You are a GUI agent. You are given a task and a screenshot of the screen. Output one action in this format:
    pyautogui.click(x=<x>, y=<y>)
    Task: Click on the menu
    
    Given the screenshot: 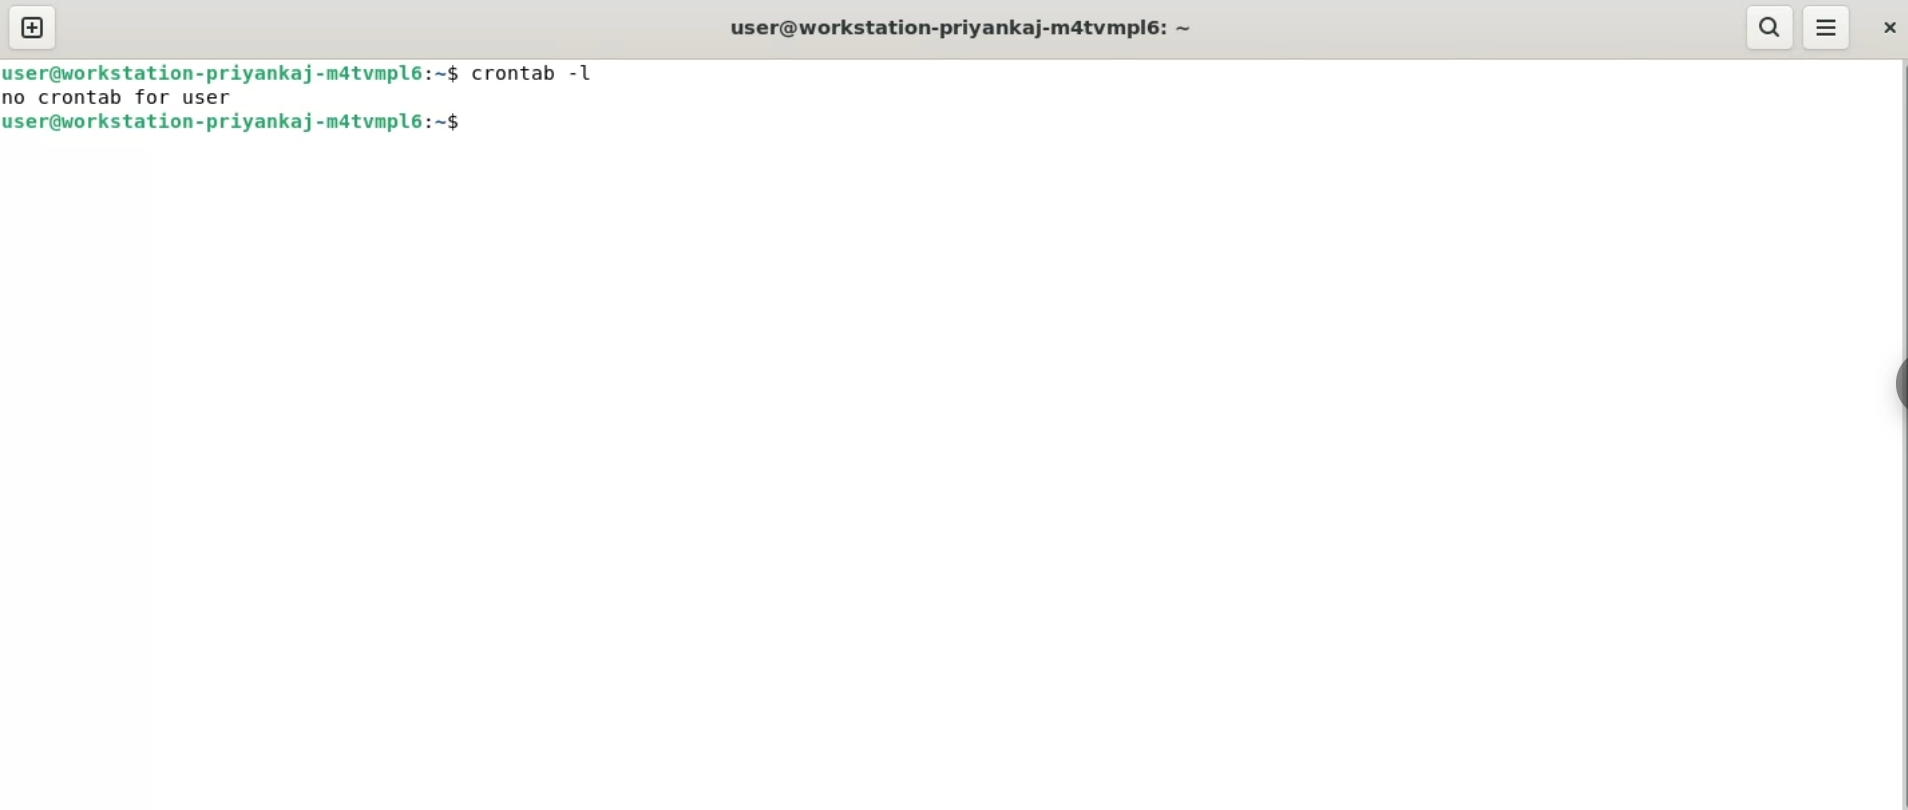 What is the action you would take?
    pyautogui.click(x=1837, y=28)
    